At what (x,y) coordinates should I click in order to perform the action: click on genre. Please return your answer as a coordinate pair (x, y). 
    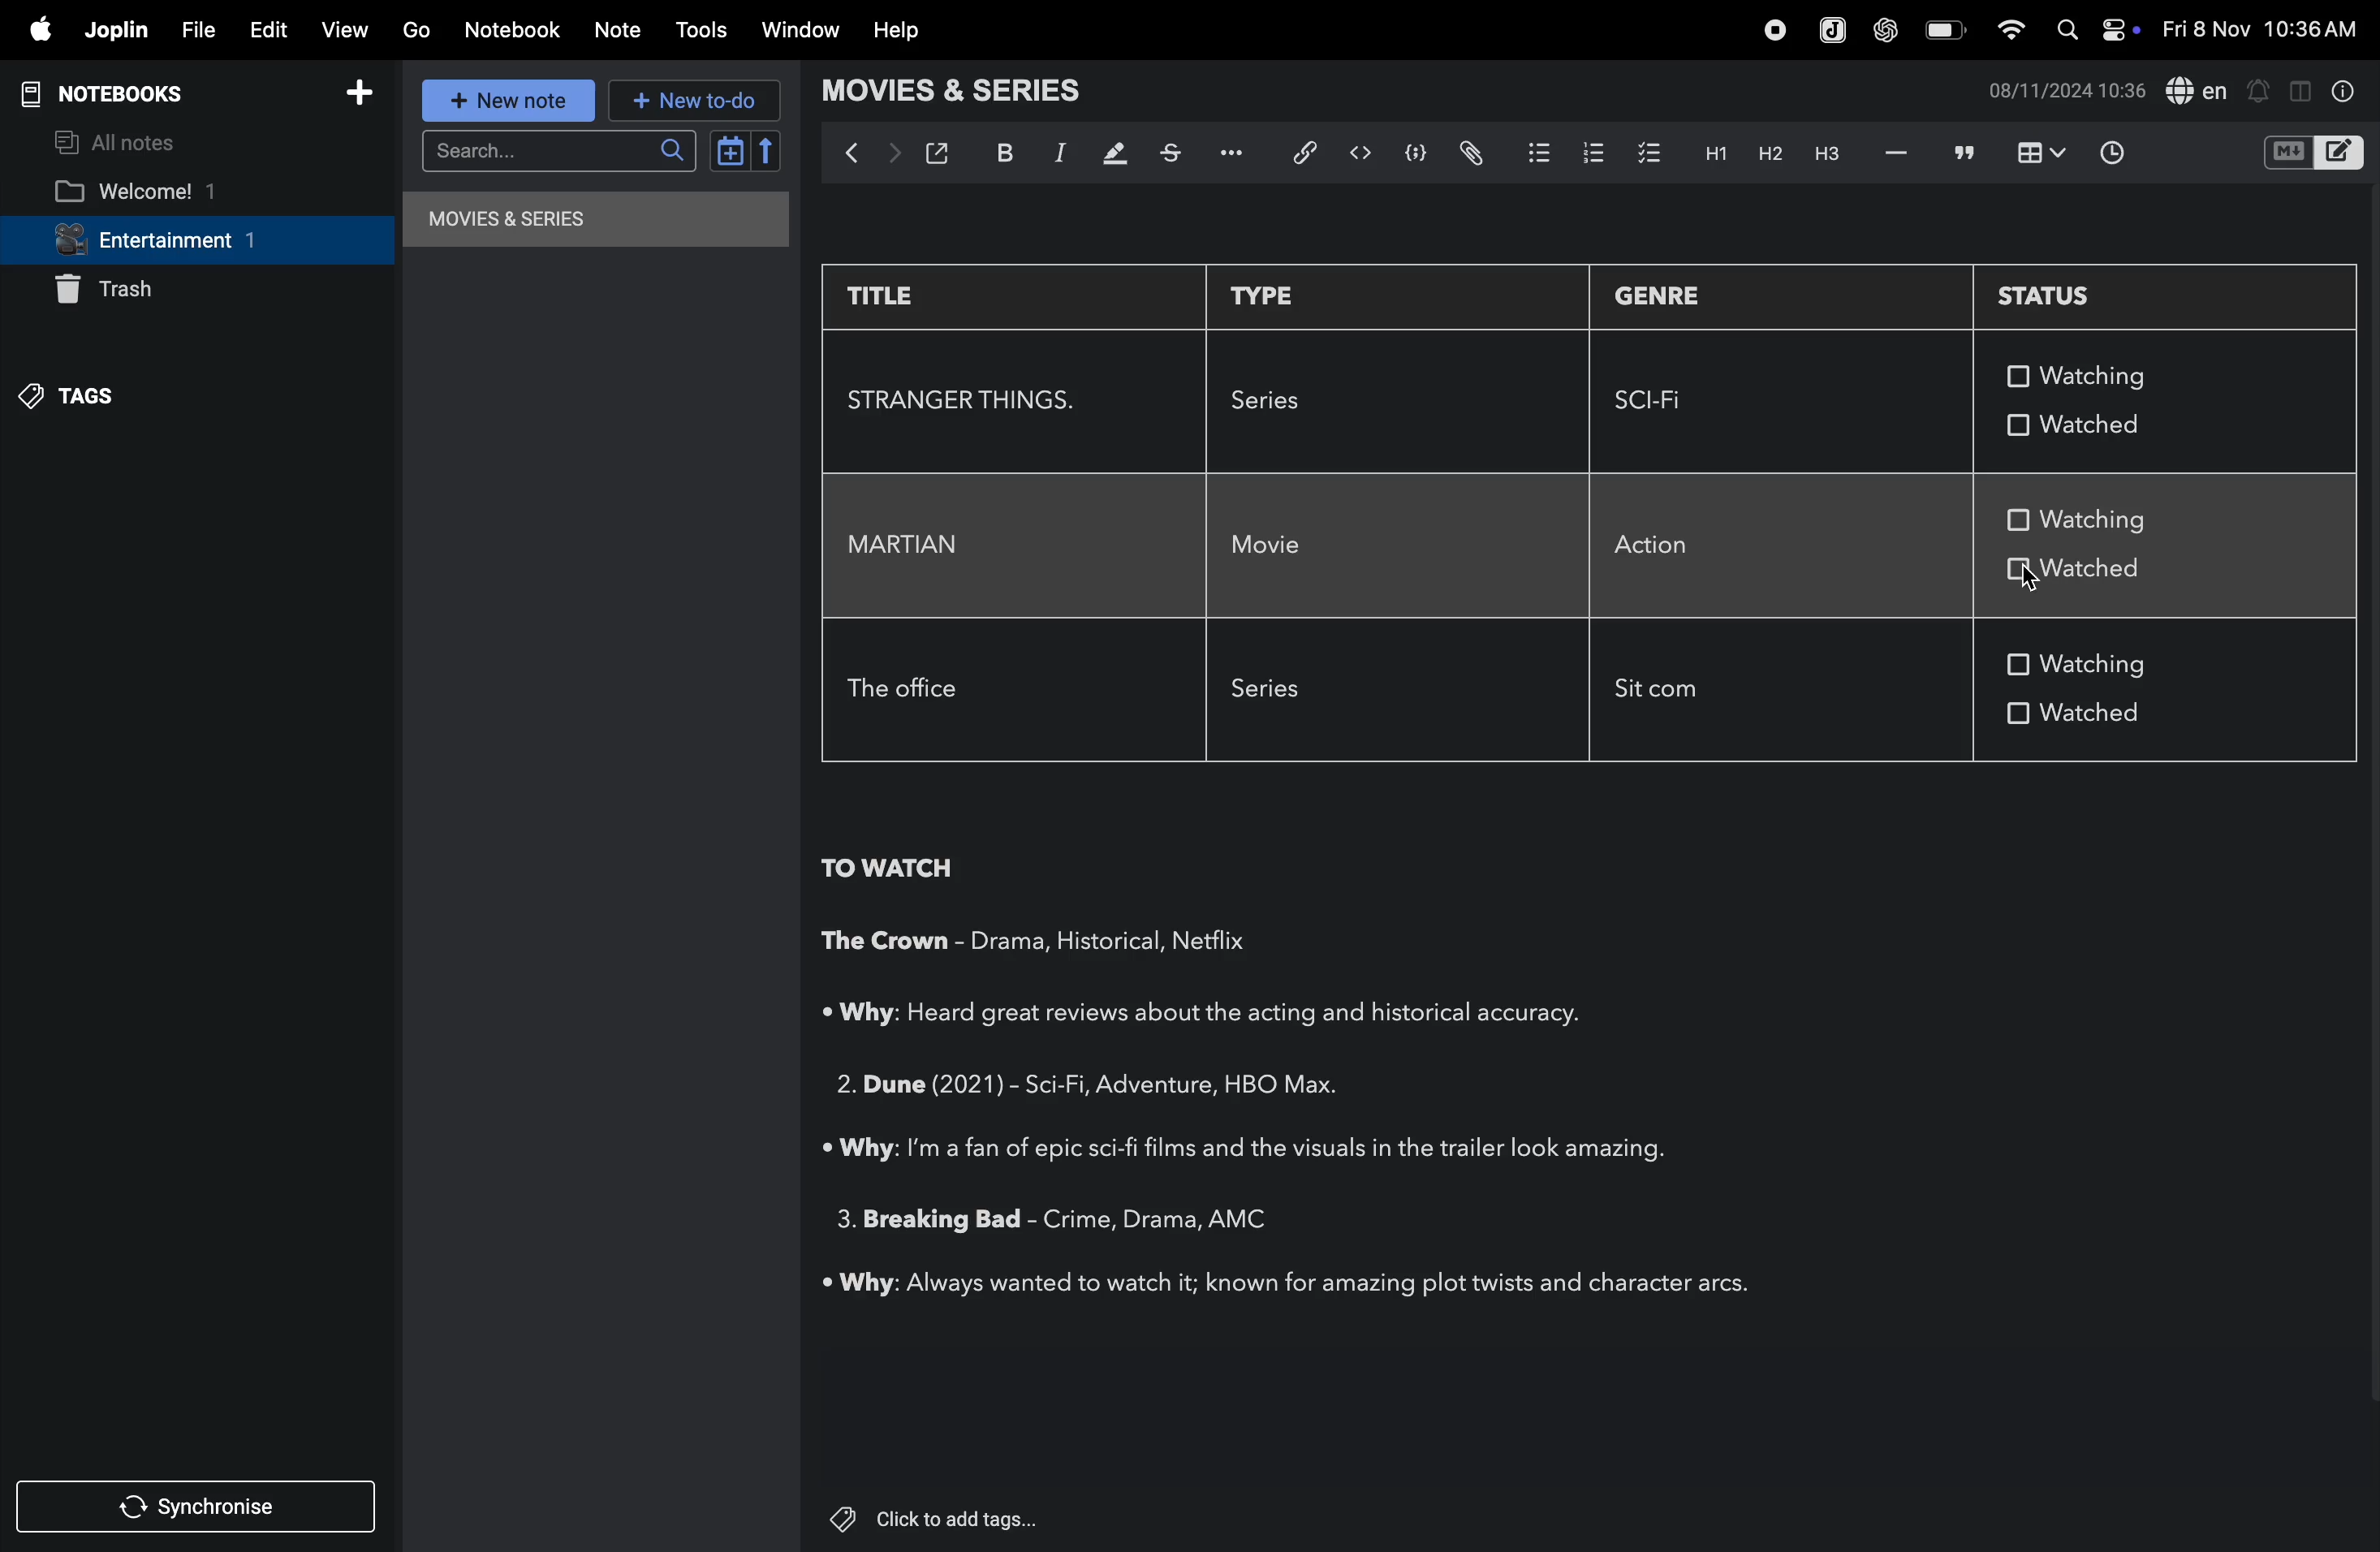
    Looking at the image, I should click on (1061, 942).